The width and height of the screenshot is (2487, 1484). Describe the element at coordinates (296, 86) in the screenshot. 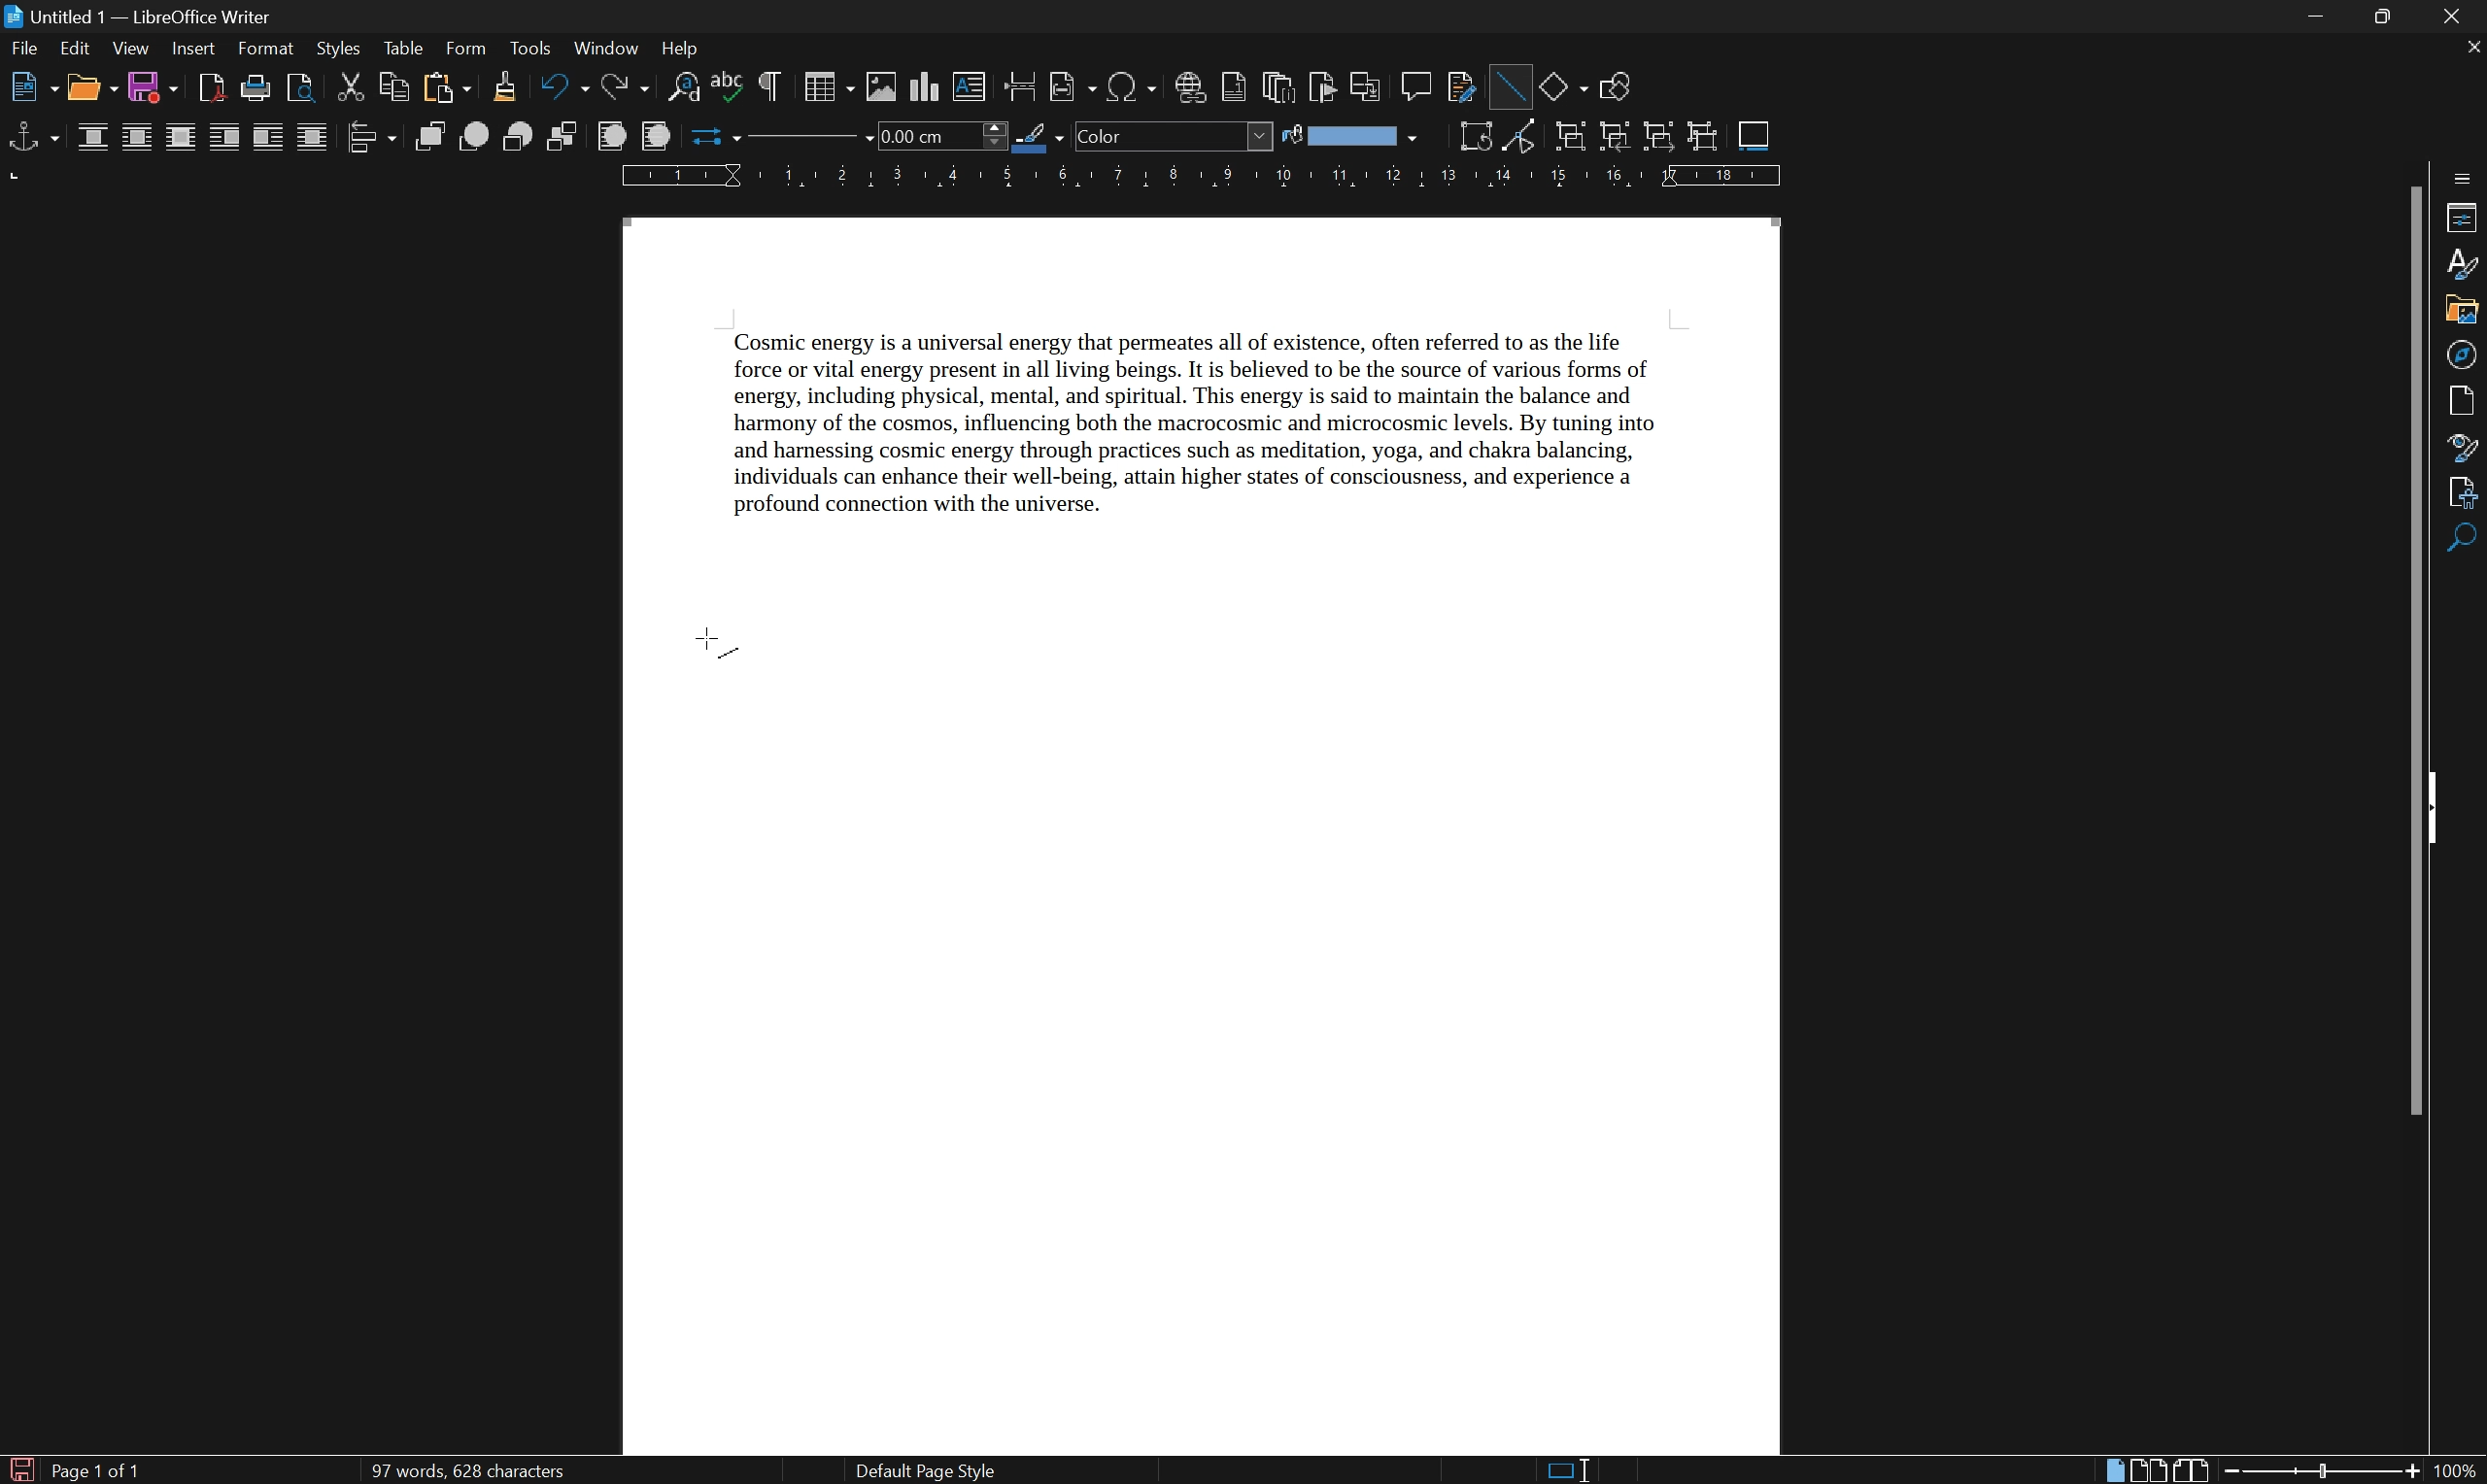

I see `toggle print preview` at that location.